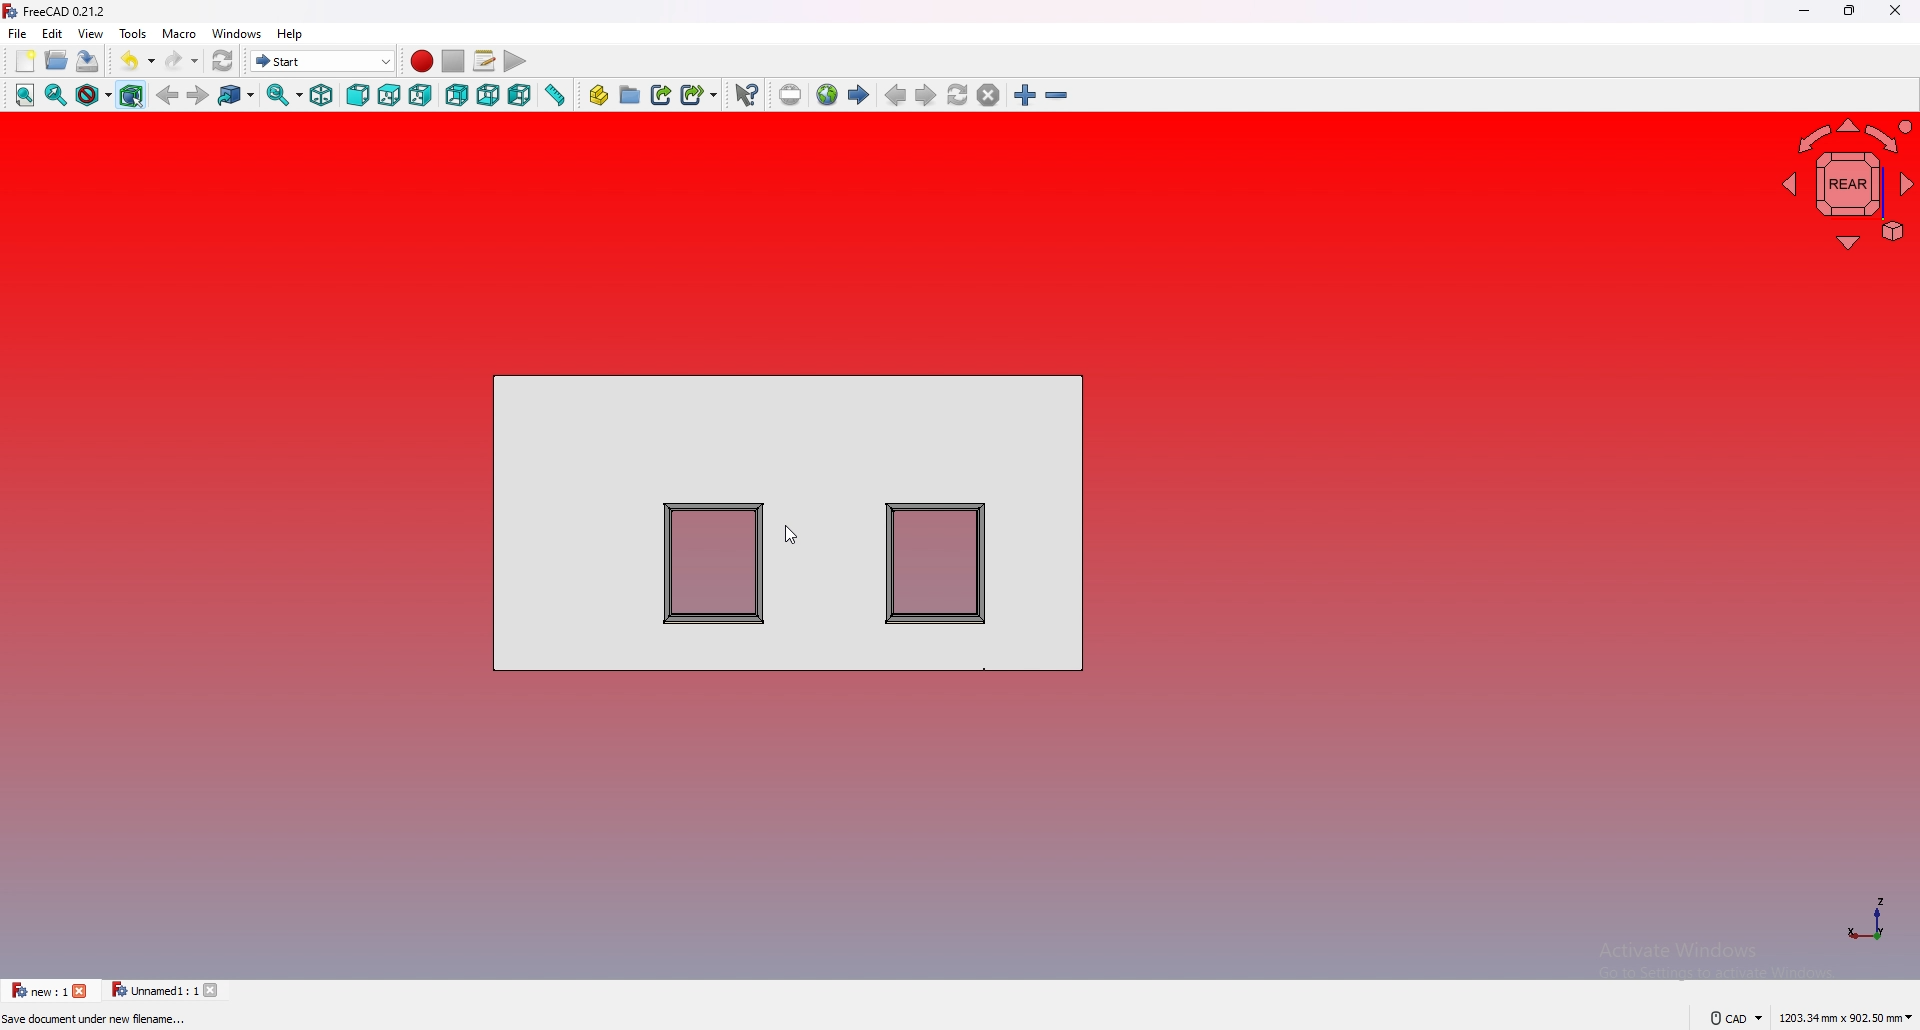  What do you see at coordinates (630, 95) in the screenshot?
I see `create group` at bounding box center [630, 95].